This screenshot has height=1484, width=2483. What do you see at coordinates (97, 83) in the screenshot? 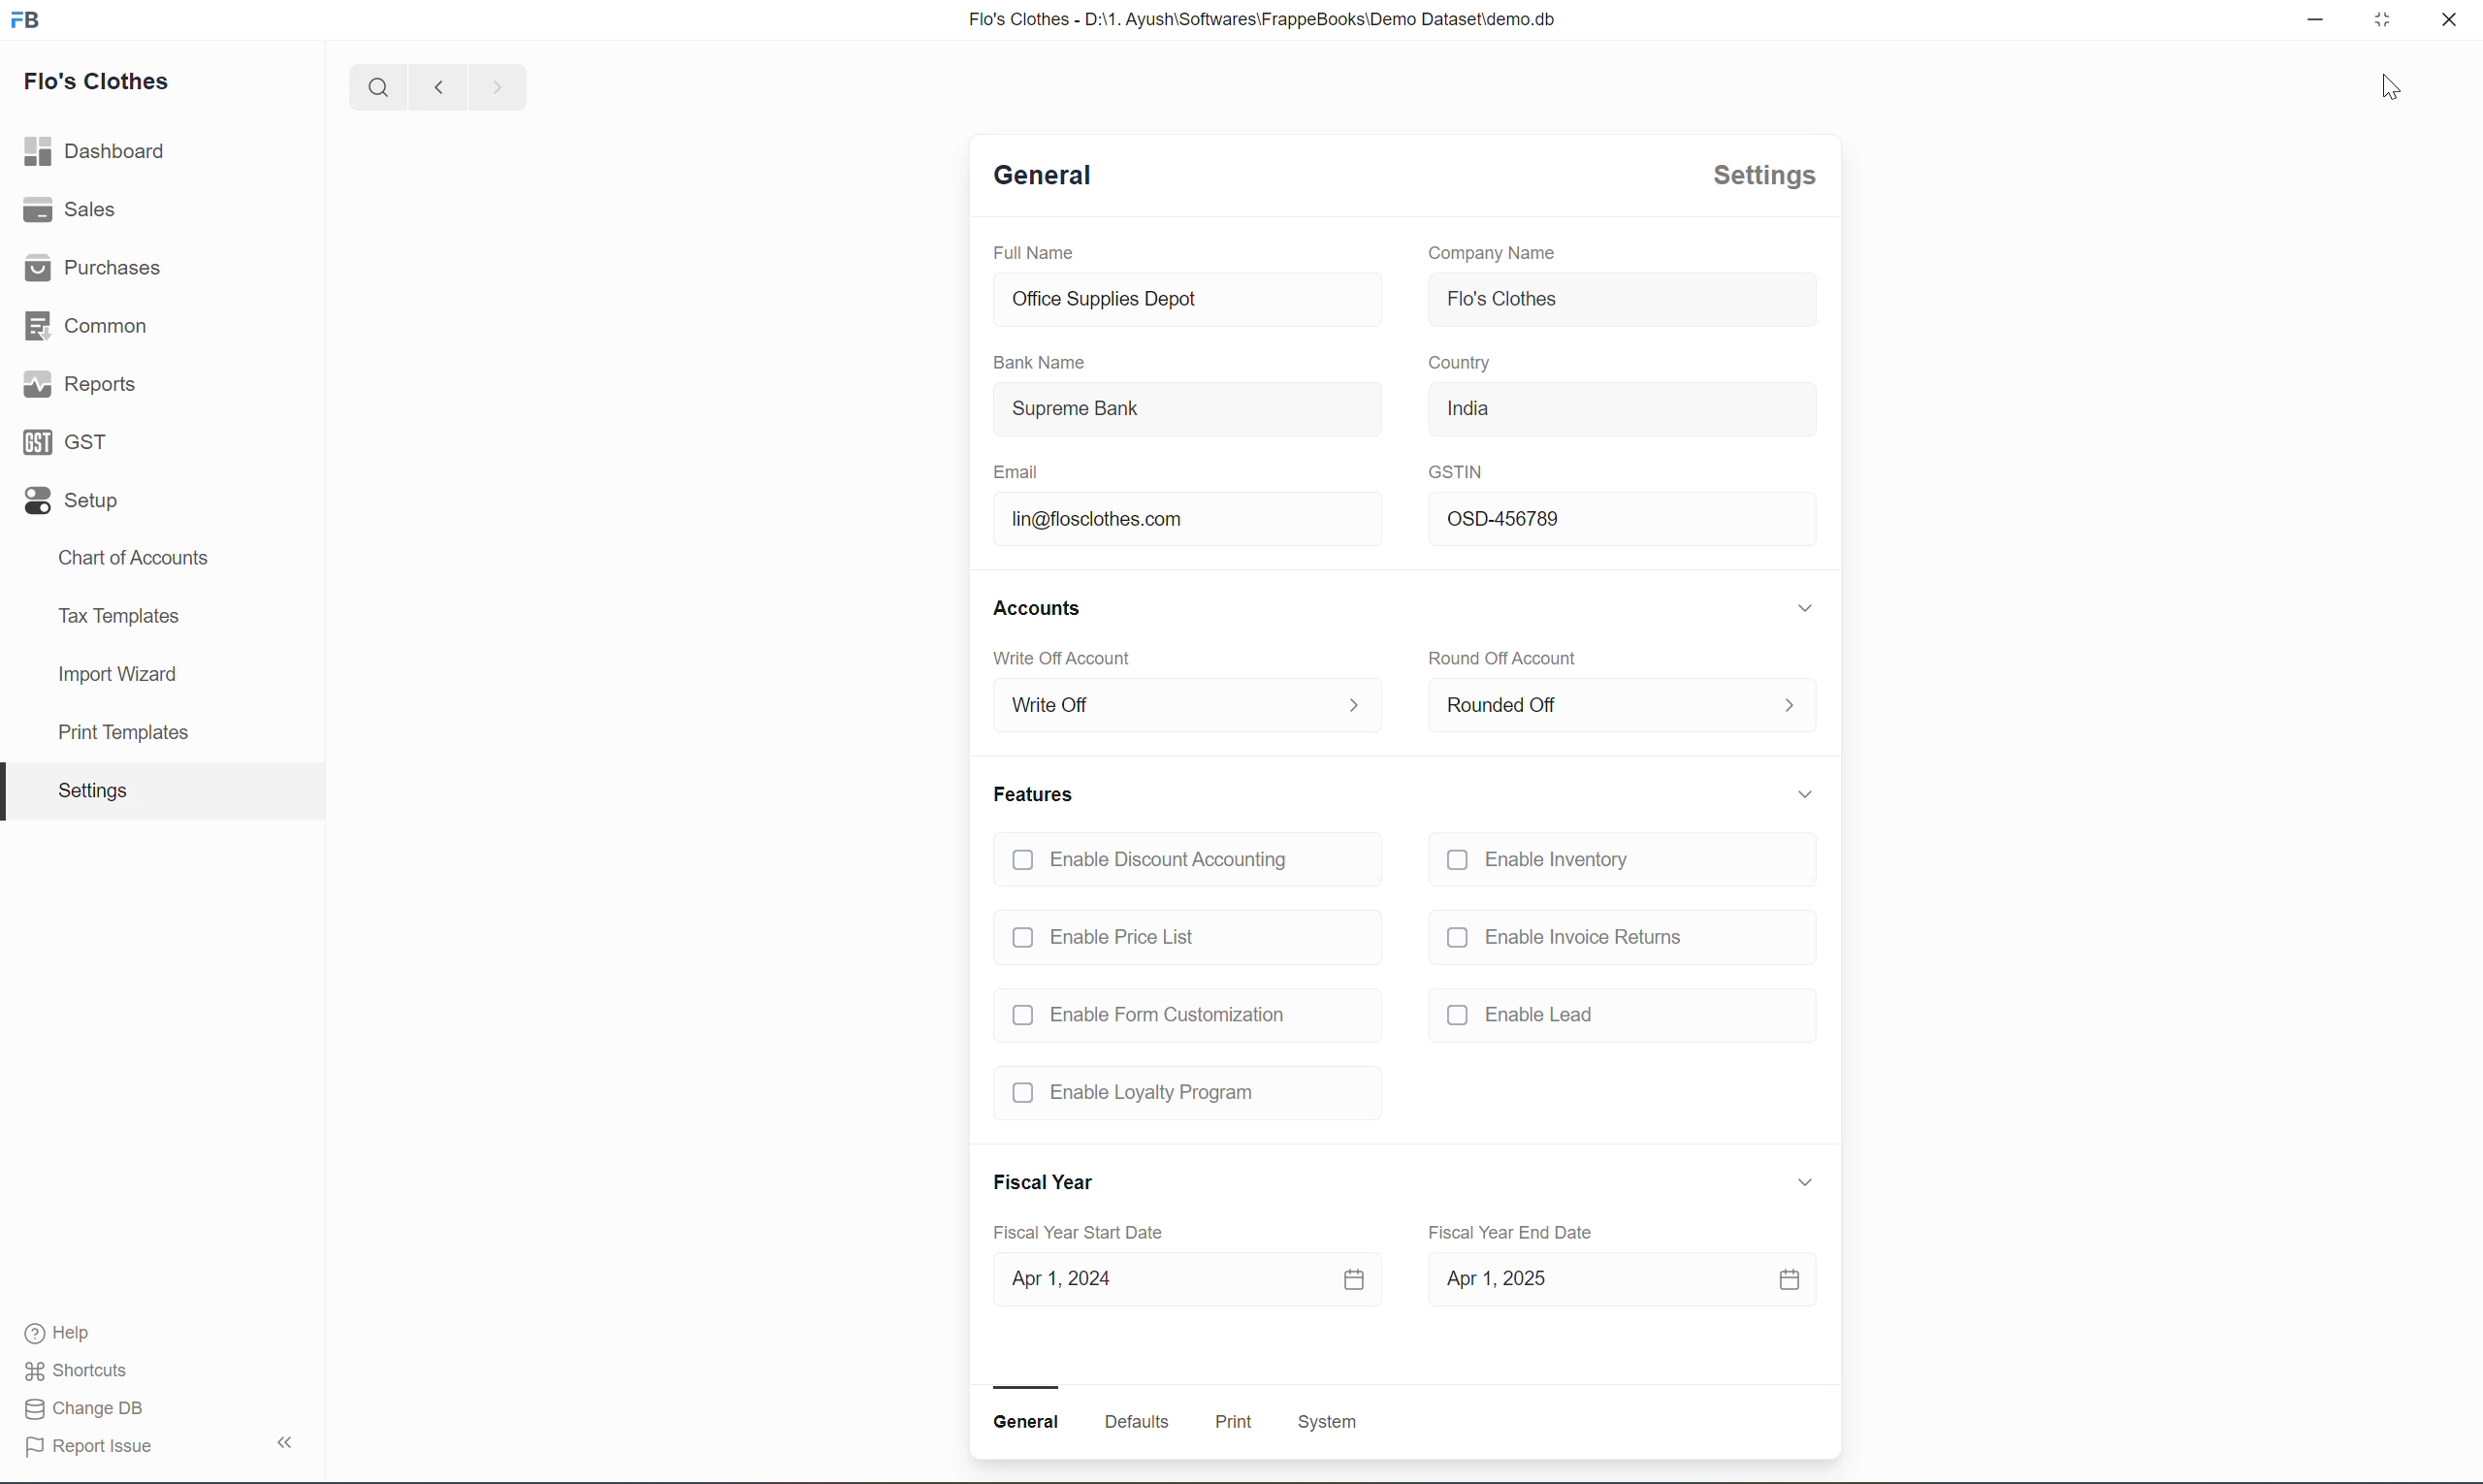
I see `Flo's Clothes` at bounding box center [97, 83].